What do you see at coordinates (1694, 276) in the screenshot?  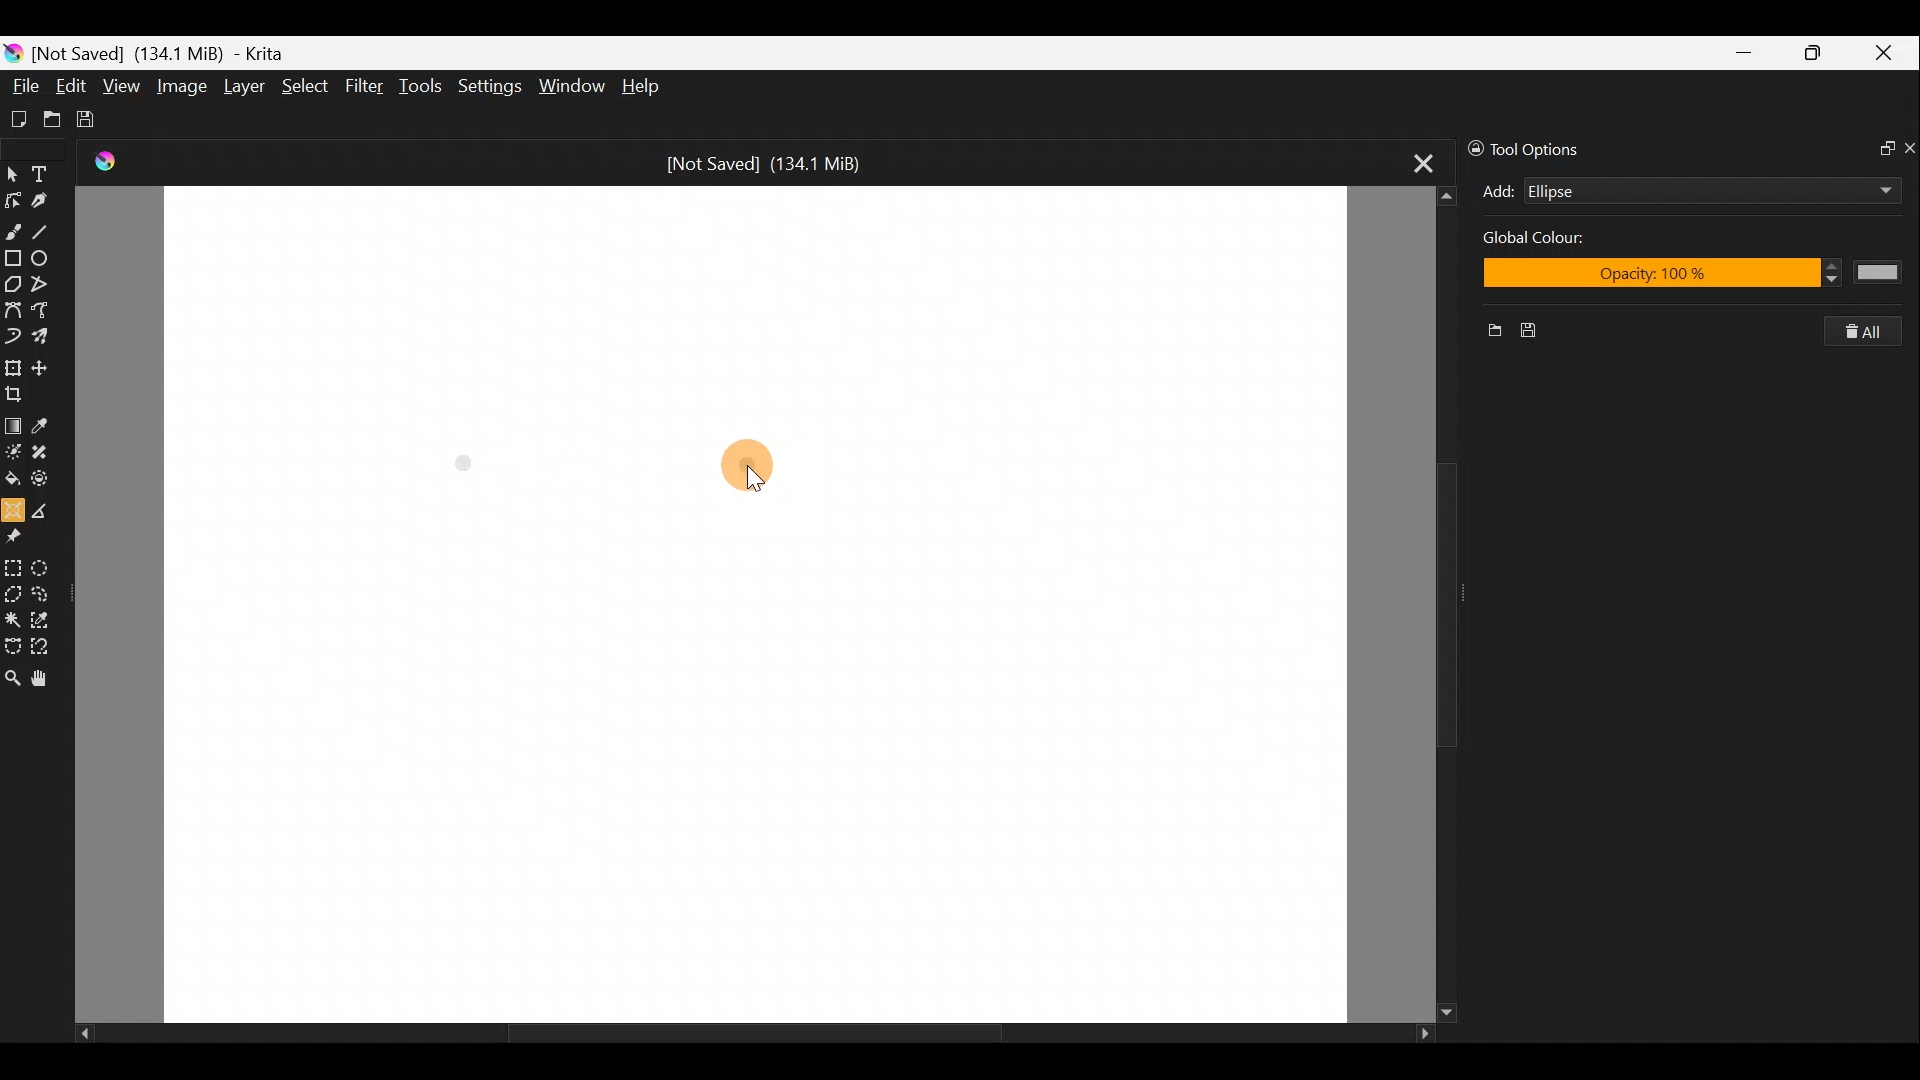 I see `Opacity: 100%` at bounding box center [1694, 276].